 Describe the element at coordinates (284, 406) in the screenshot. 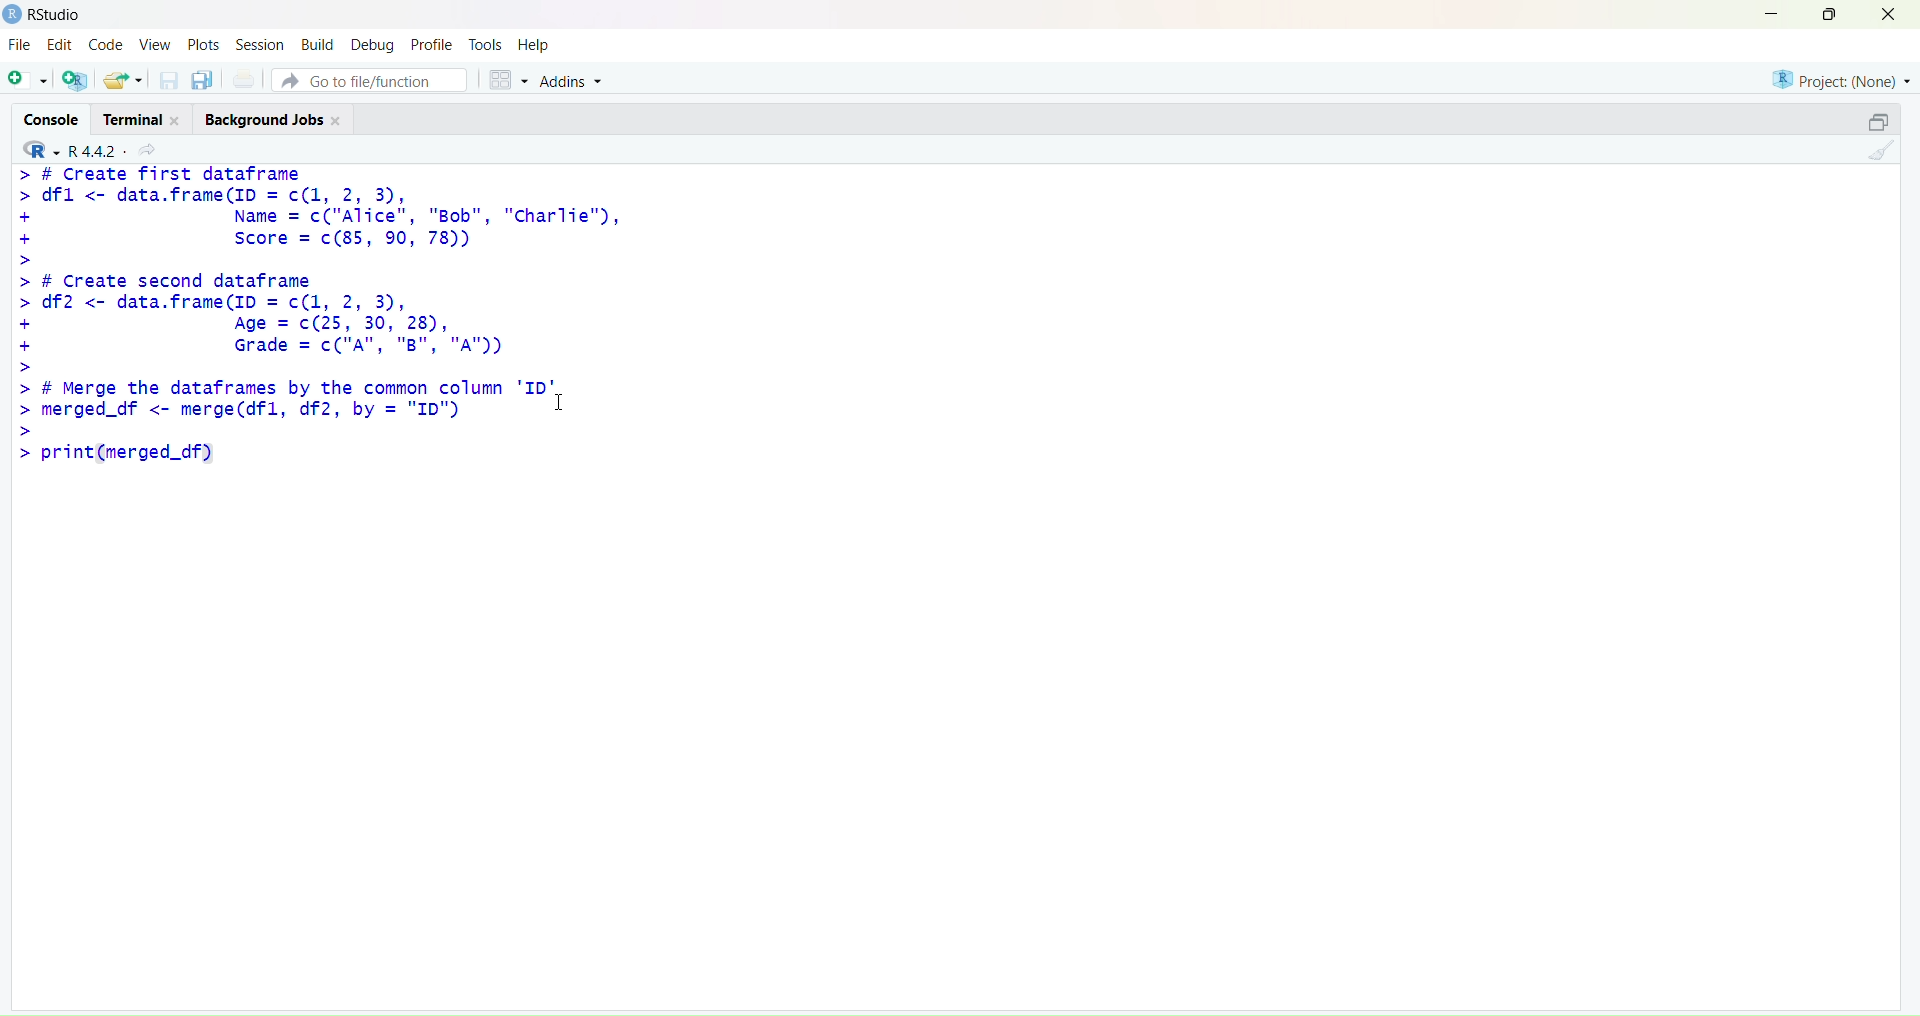

I see `# Merge the dataframes by the common column 'ID'
merged_df <- merge(dfl, df2, by = "ID")` at that location.